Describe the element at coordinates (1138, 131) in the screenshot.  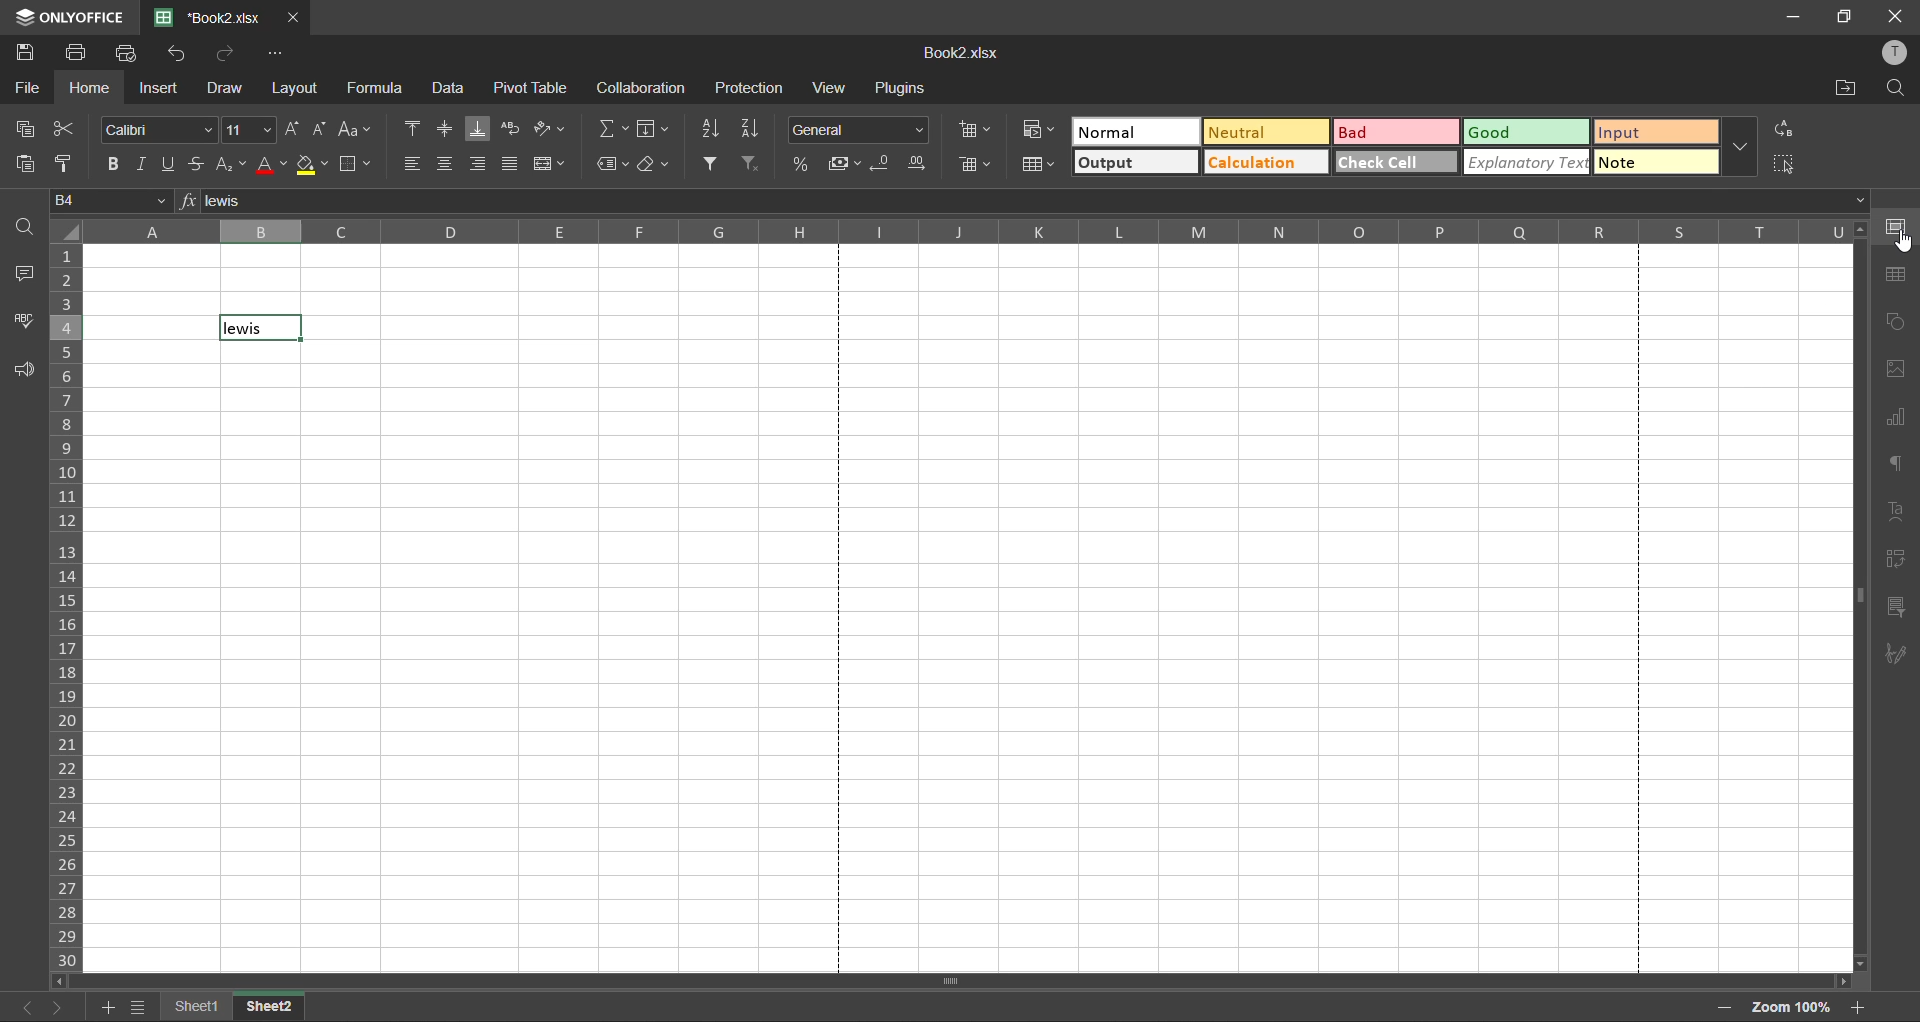
I see `normal` at that location.